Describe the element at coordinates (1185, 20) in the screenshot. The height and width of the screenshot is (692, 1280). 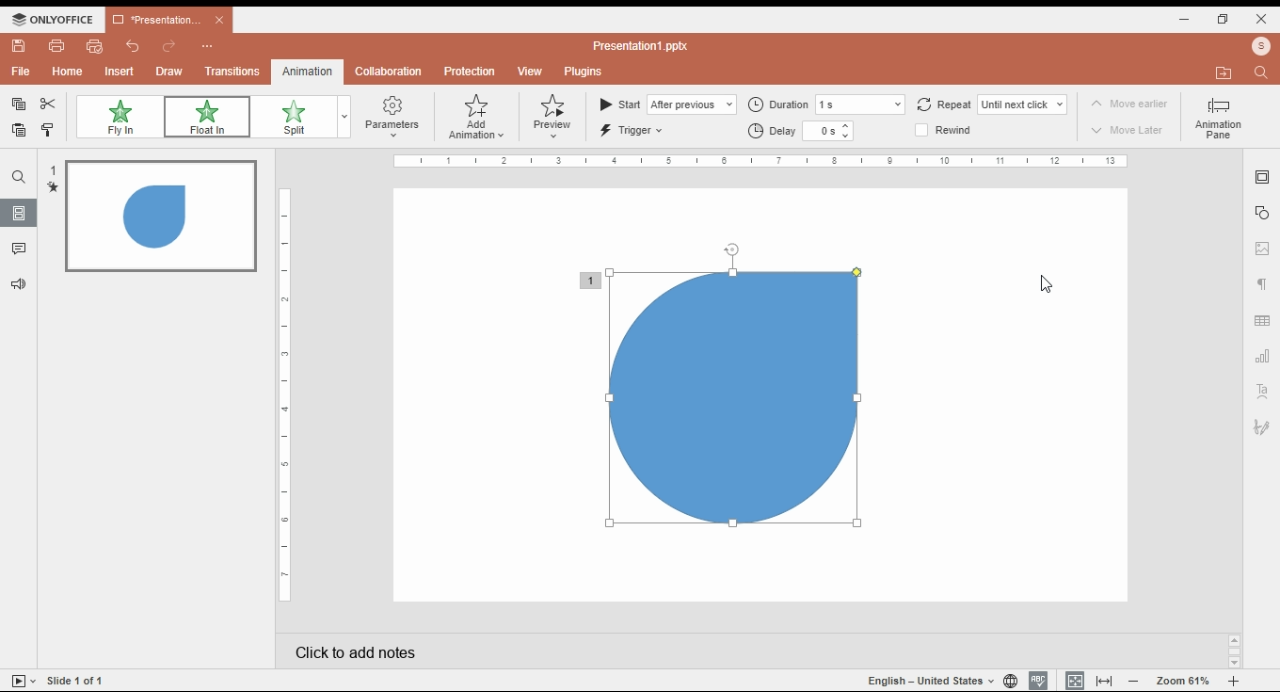
I see `minimize` at that location.